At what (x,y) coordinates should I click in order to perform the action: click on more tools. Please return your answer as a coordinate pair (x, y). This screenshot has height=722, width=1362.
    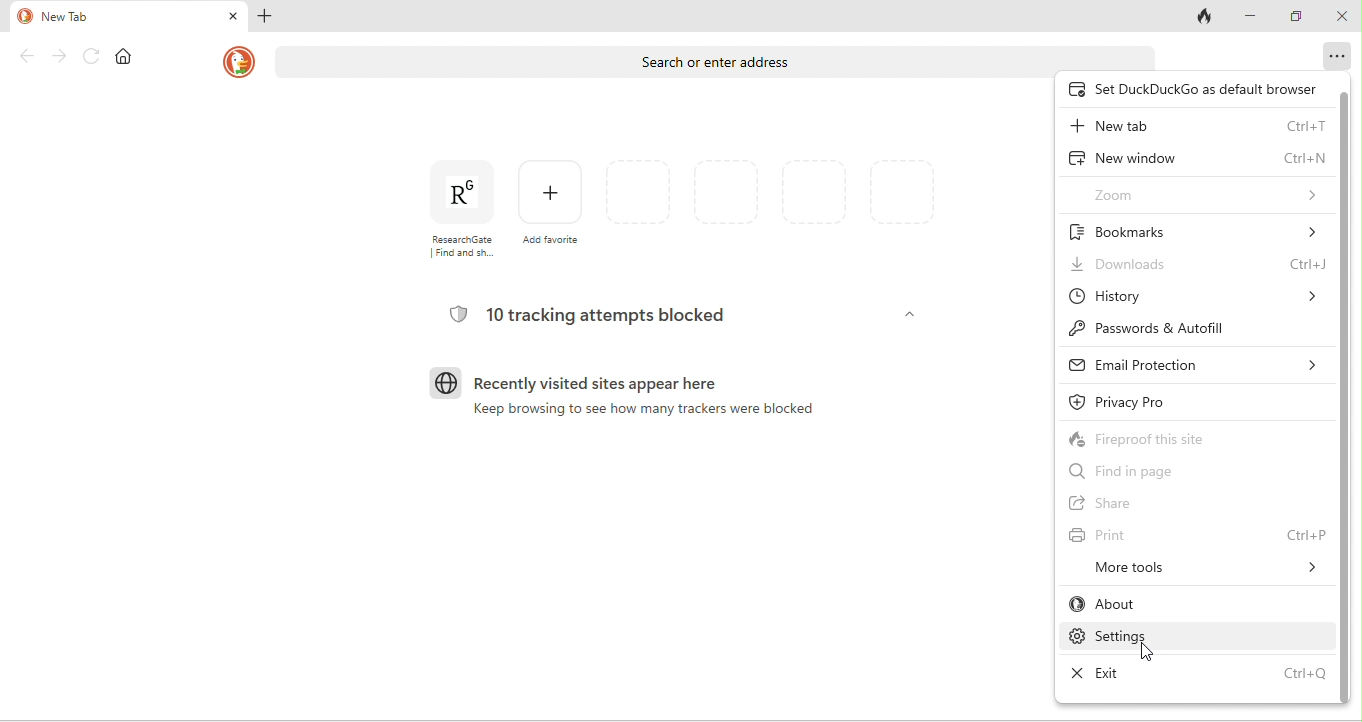
    Looking at the image, I should click on (1207, 568).